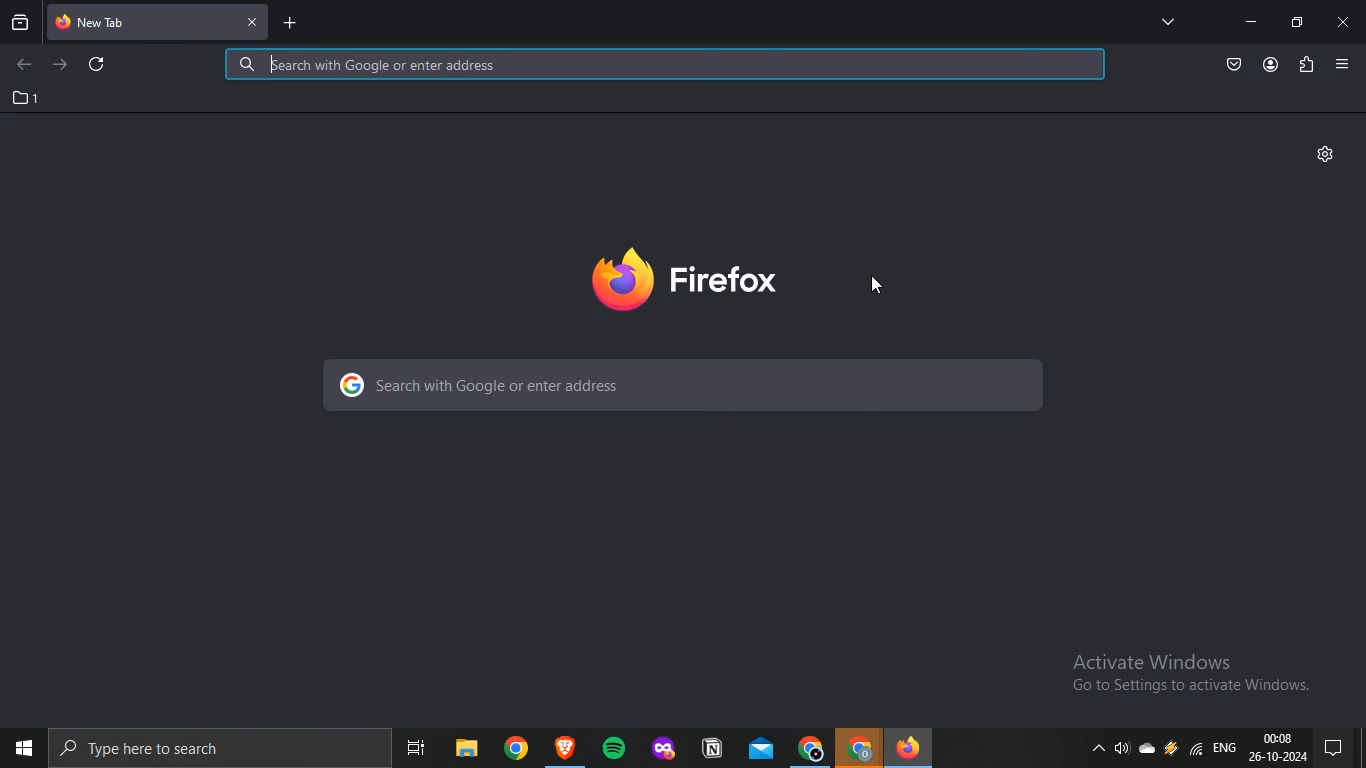  I want to click on restore window, so click(1298, 23).